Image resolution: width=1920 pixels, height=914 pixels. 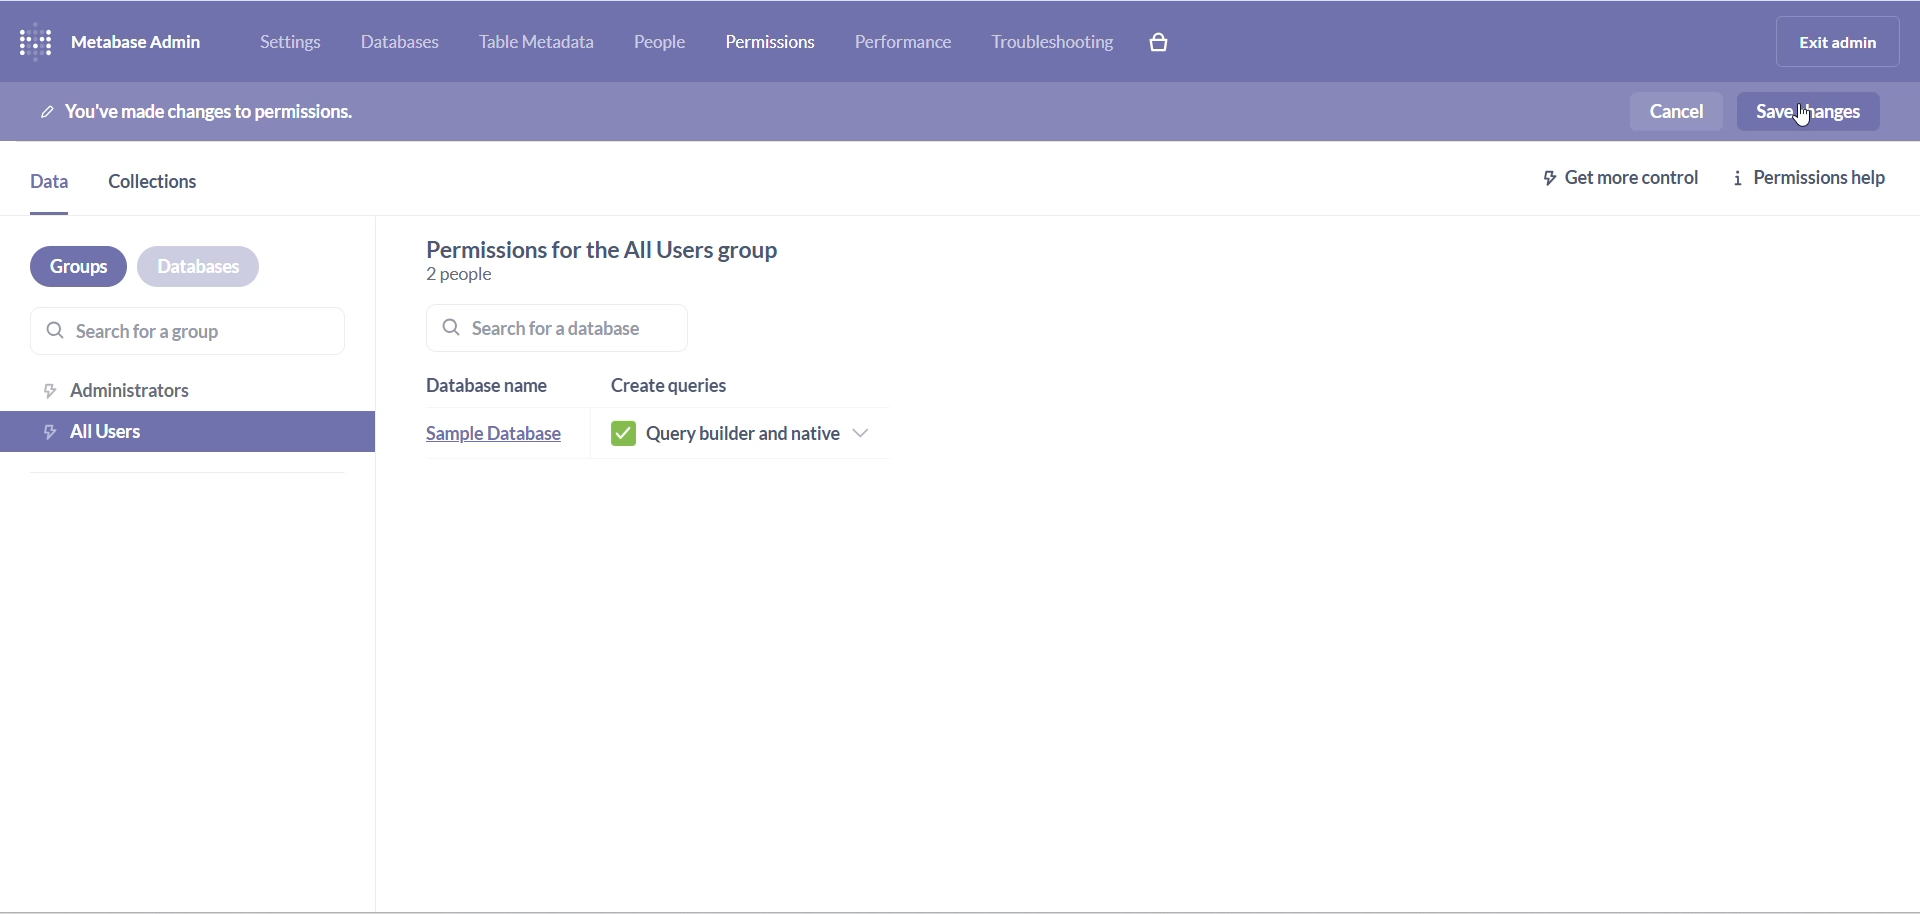 What do you see at coordinates (405, 45) in the screenshot?
I see `databases` at bounding box center [405, 45].